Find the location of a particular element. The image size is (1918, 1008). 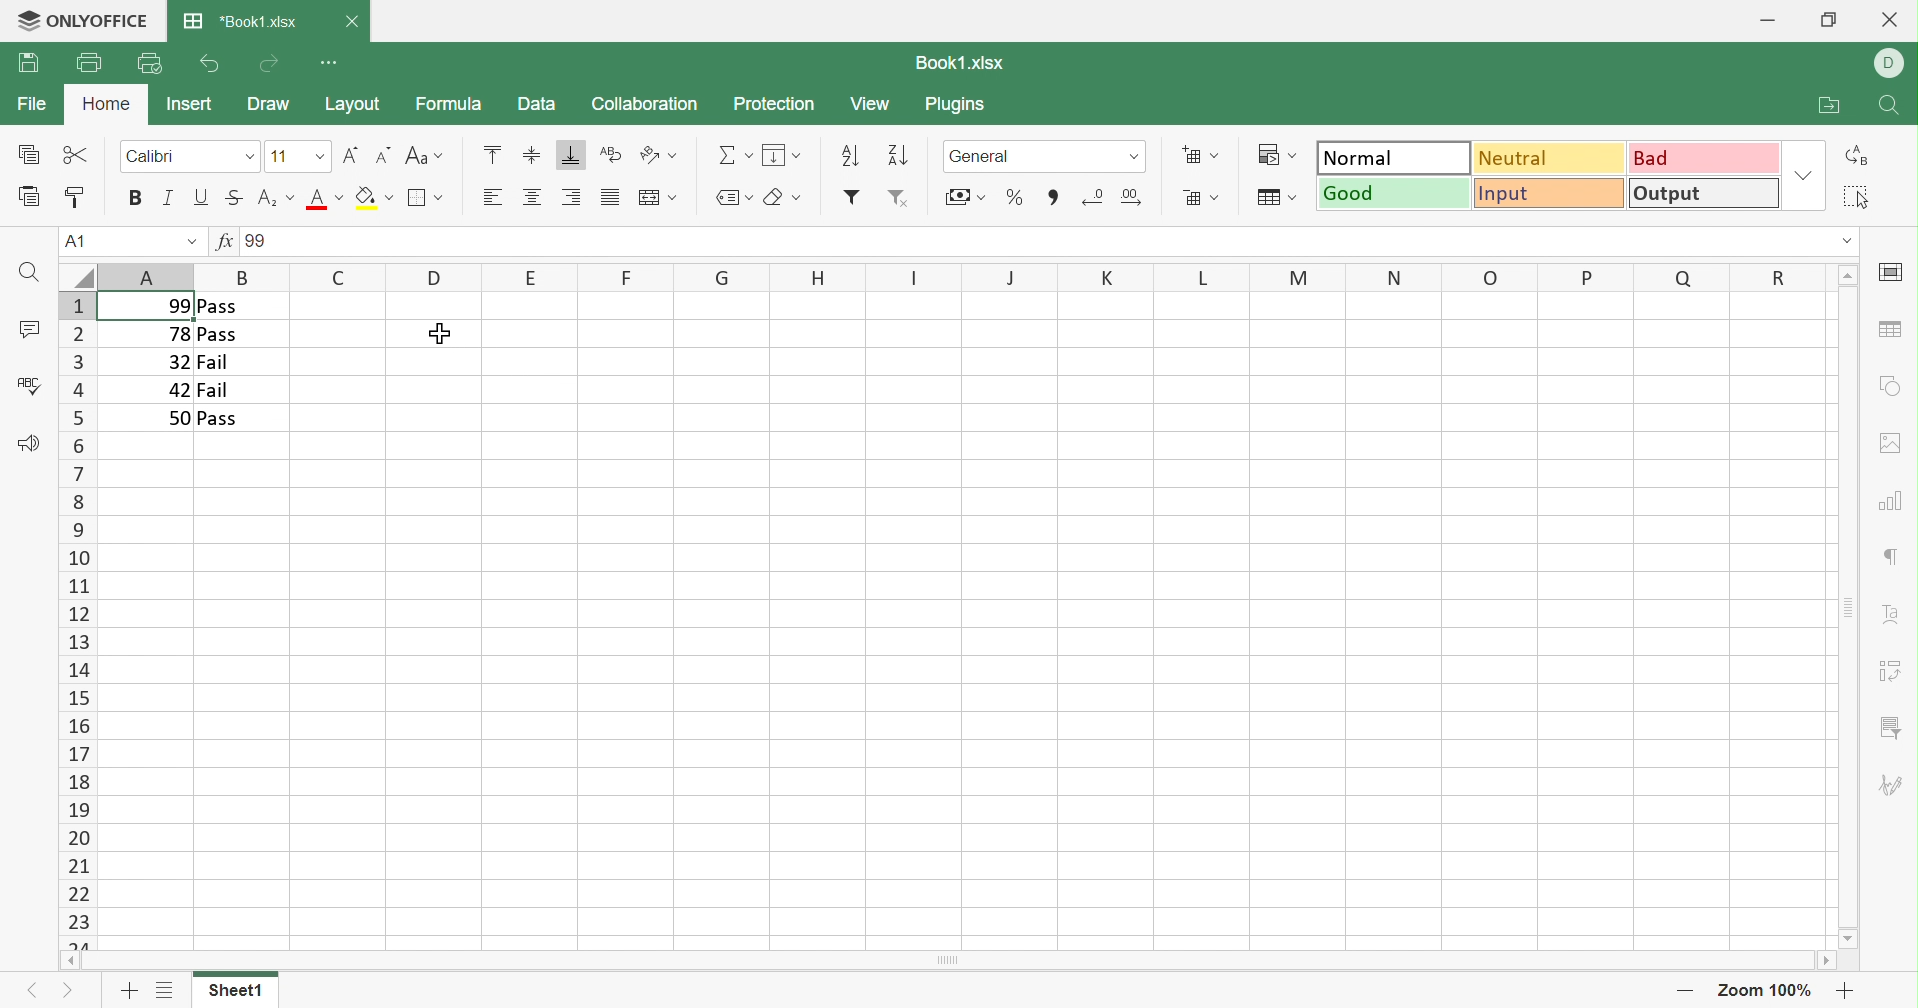

A1 is located at coordinates (84, 241).